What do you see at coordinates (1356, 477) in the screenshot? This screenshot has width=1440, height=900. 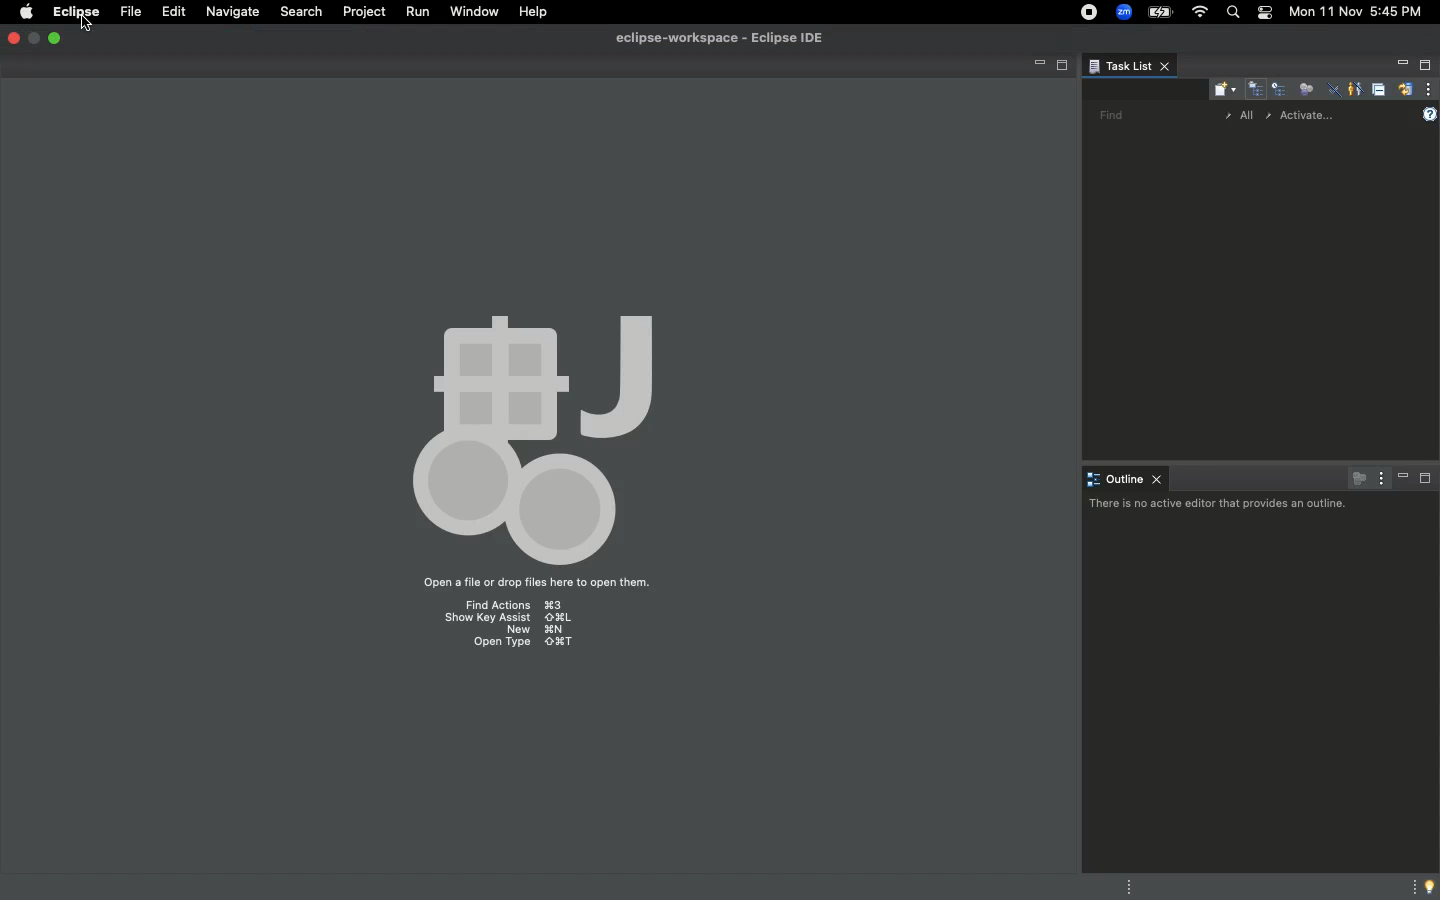 I see `Focus on active task` at bounding box center [1356, 477].